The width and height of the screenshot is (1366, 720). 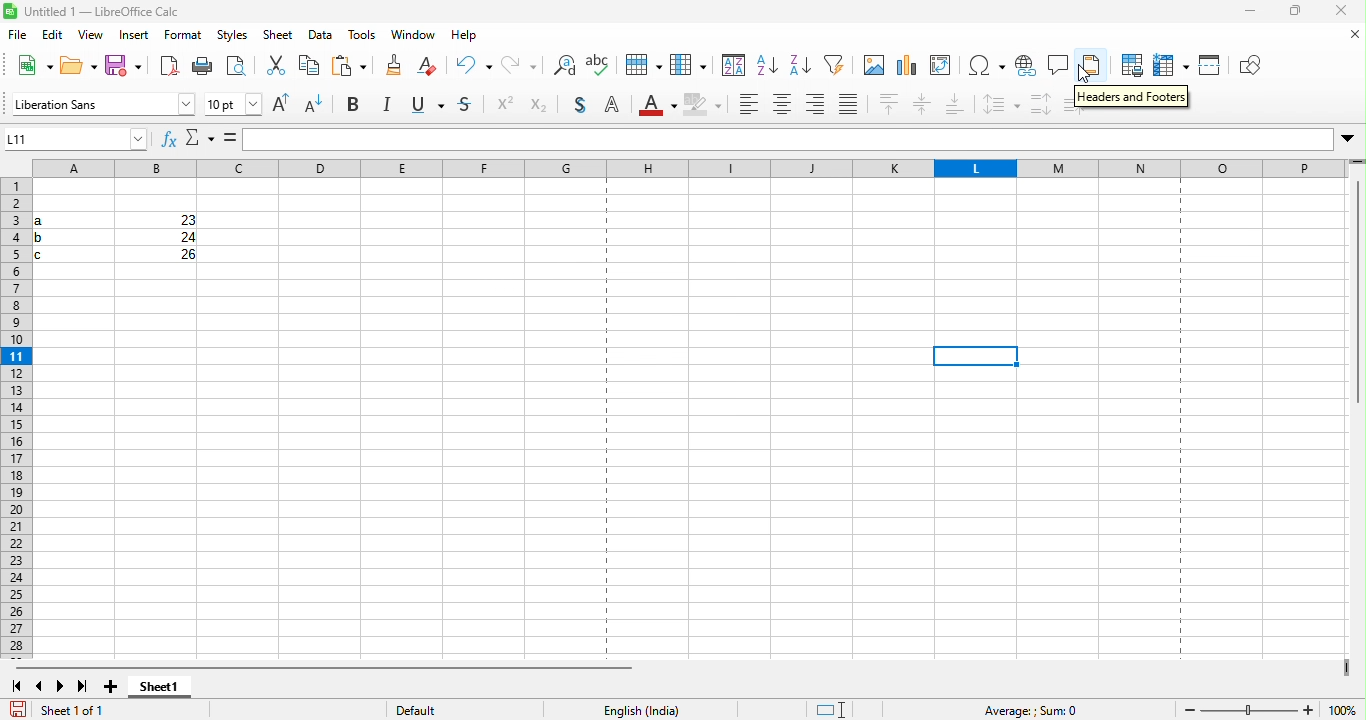 I want to click on last sheet, so click(x=84, y=683).